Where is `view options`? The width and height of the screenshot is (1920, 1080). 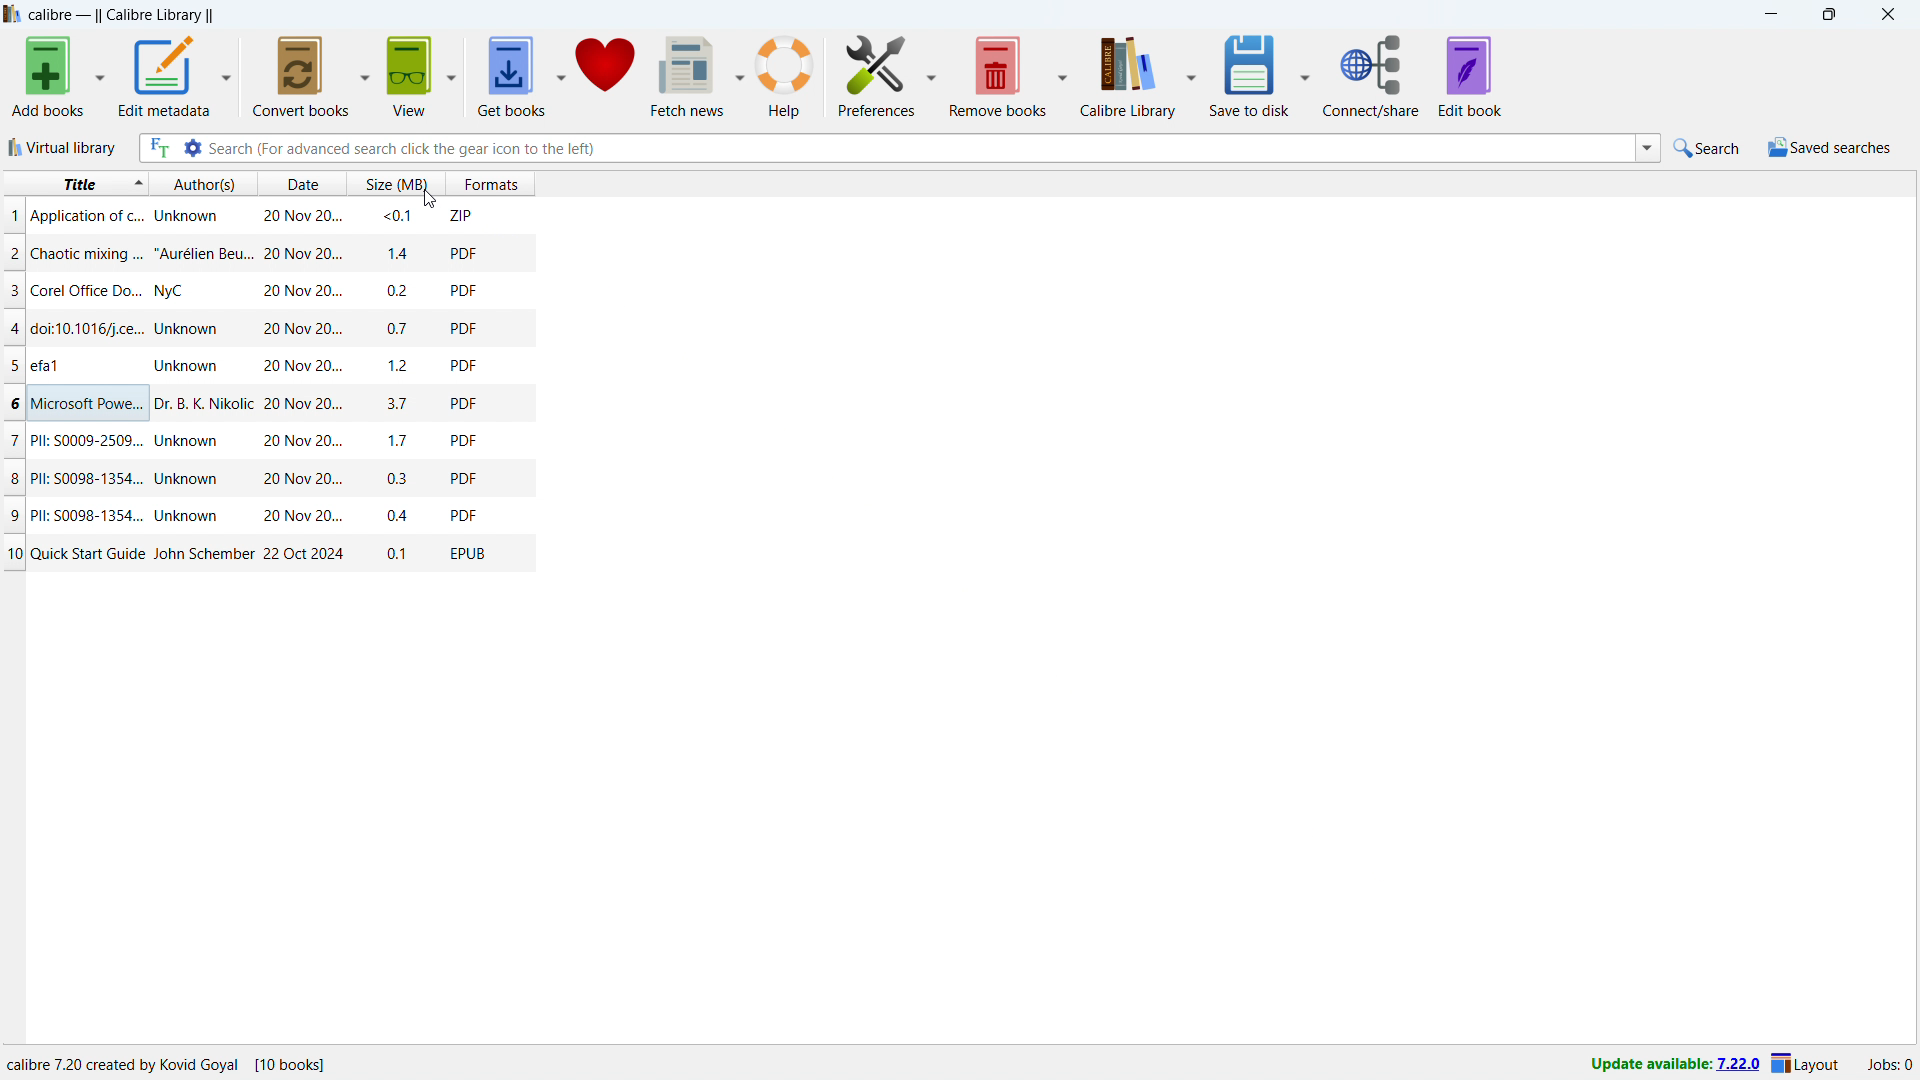 view options is located at coordinates (452, 75).